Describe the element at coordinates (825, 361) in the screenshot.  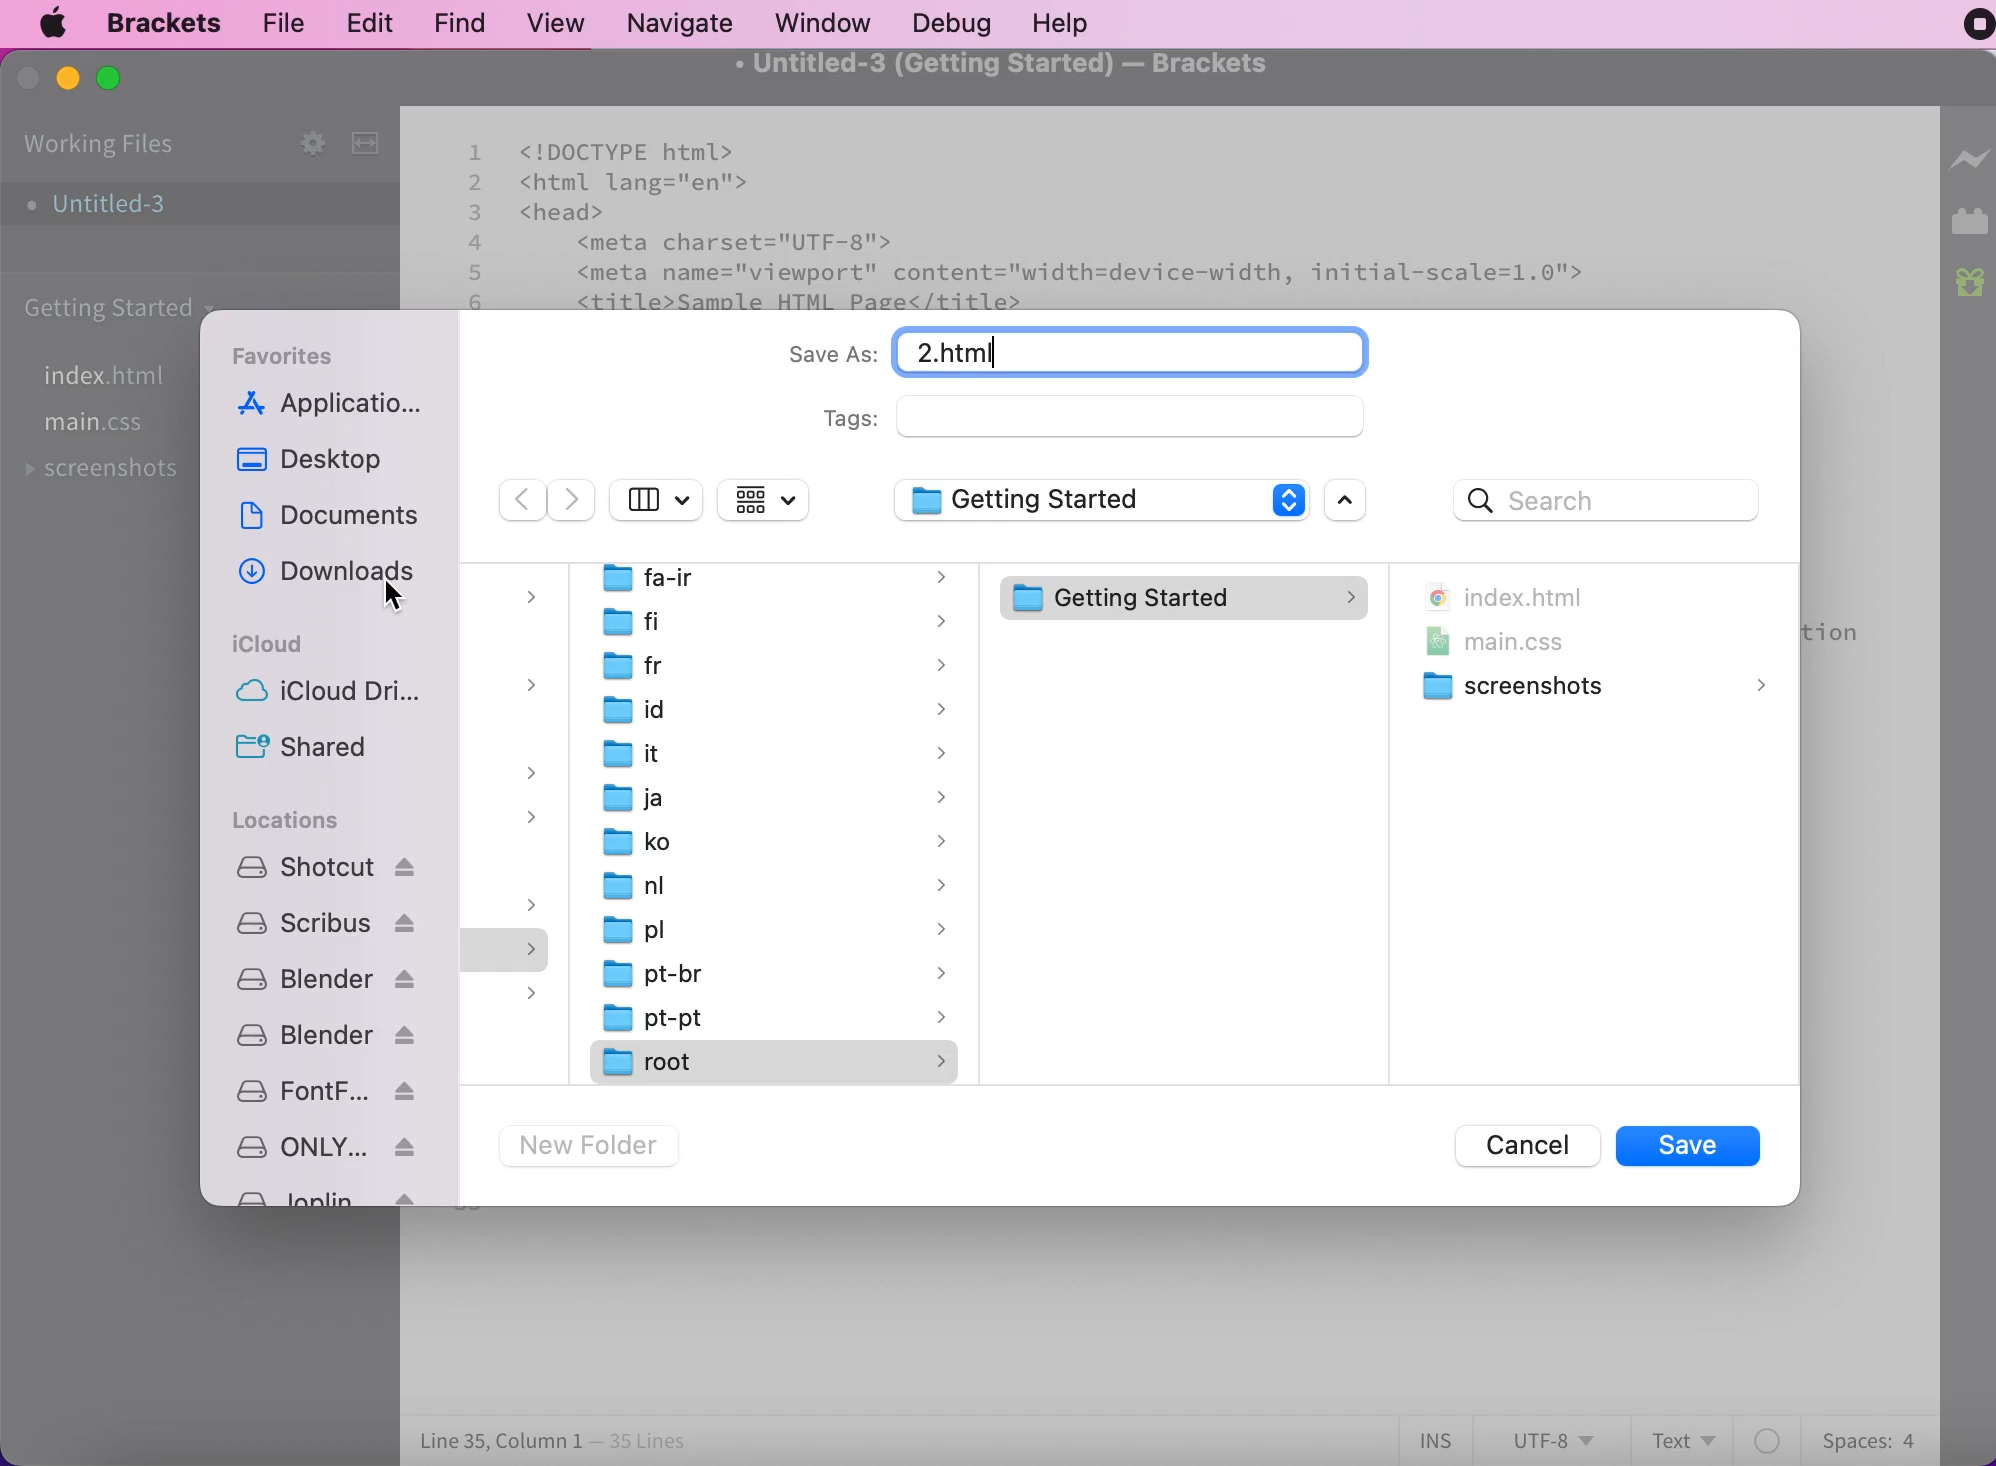
I see `save as:` at that location.